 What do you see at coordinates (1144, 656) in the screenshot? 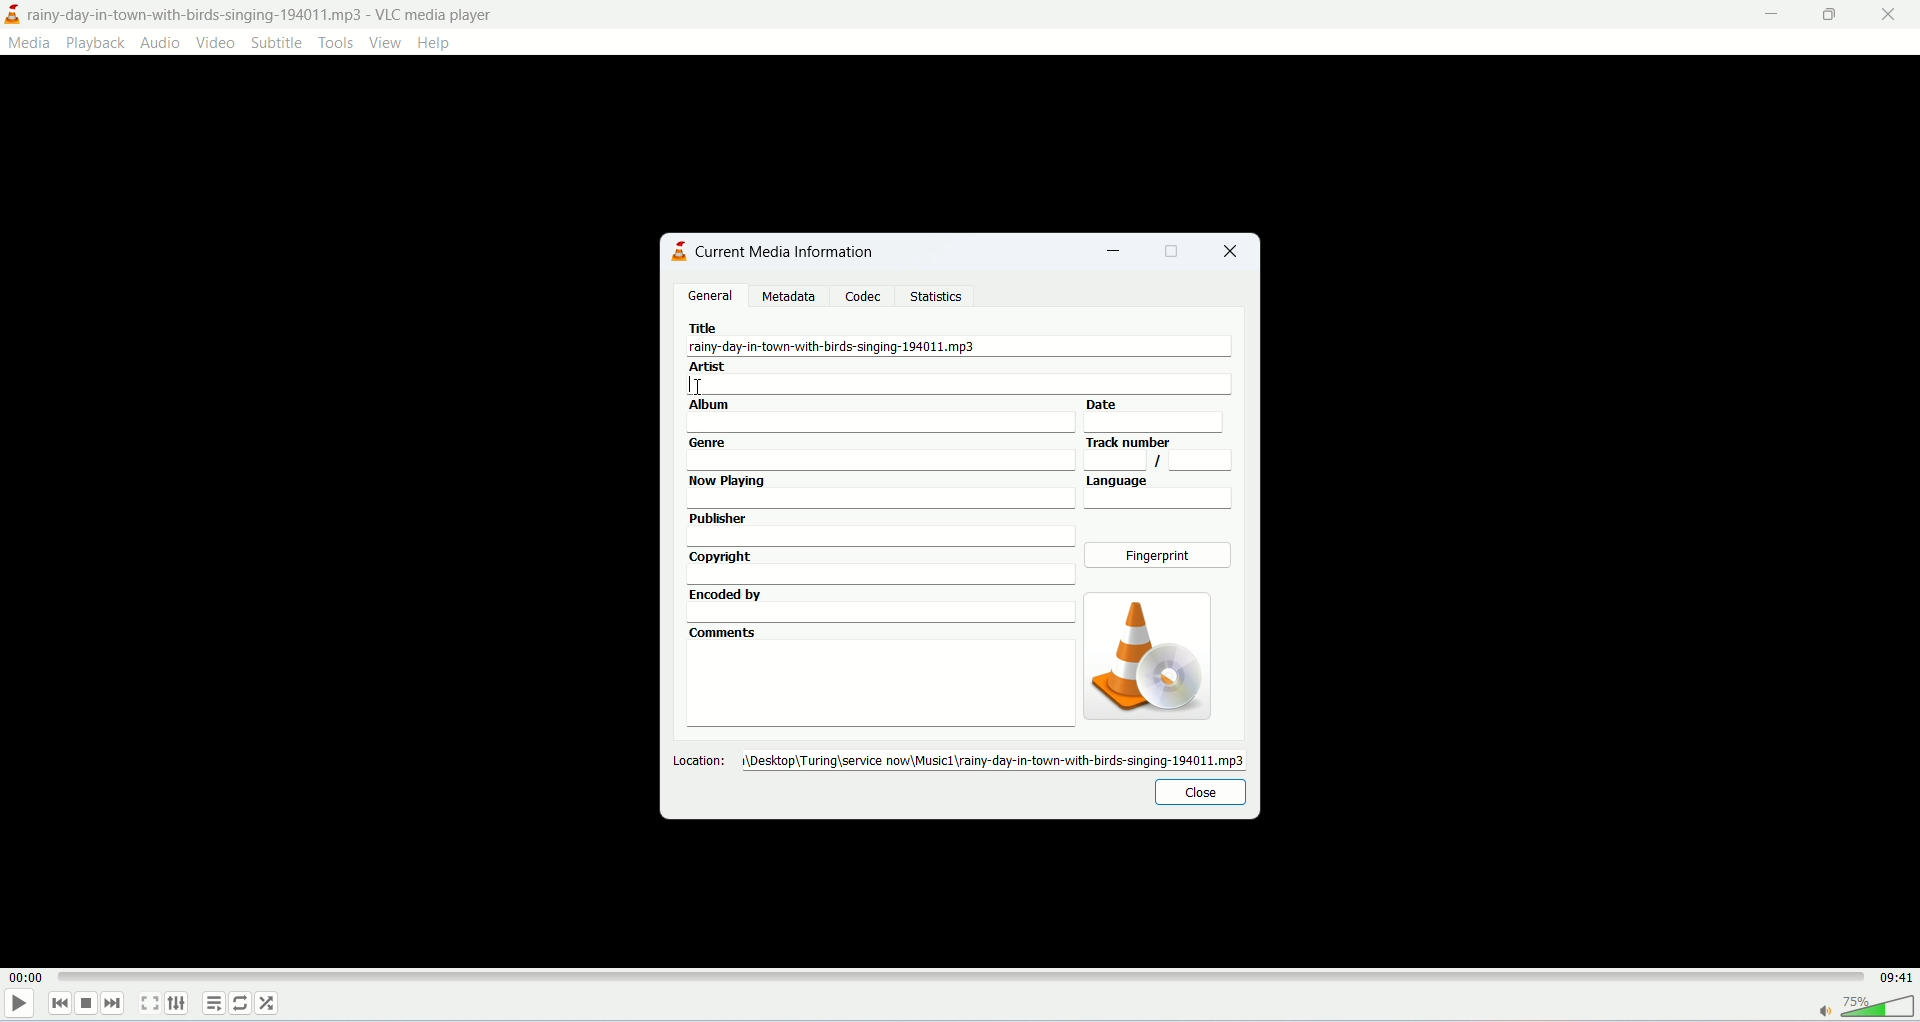
I see `image` at bounding box center [1144, 656].